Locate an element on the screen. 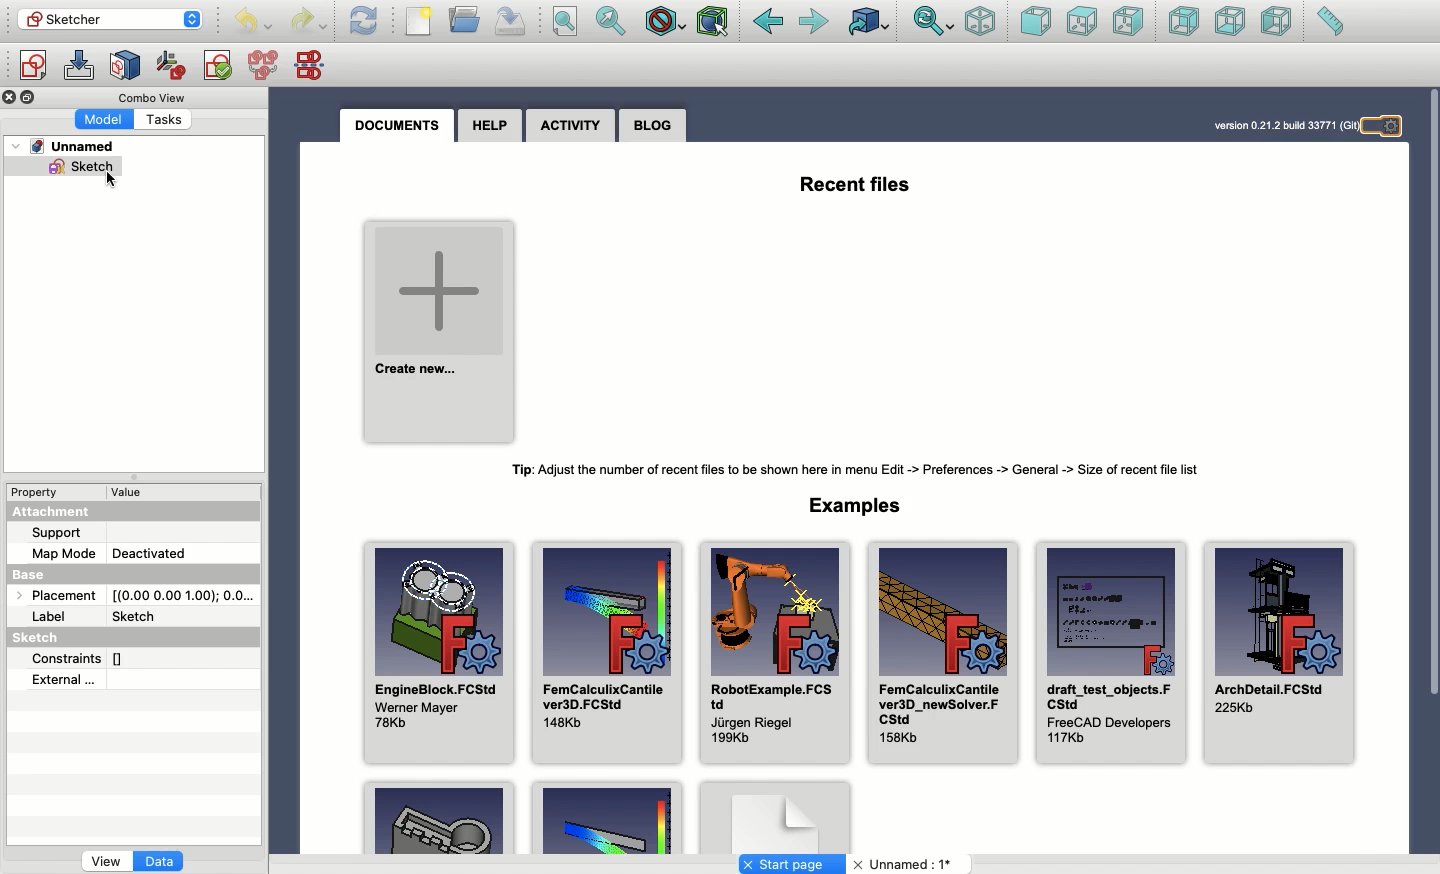 This screenshot has width=1440, height=874. Refresh is located at coordinates (364, 21).